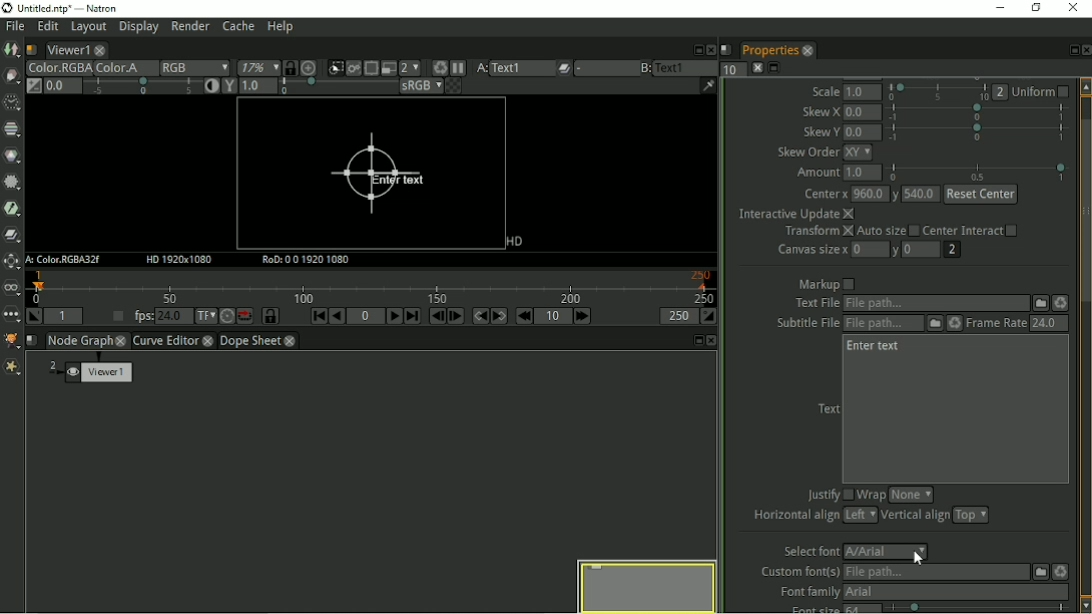  I want to click on 24, so click(1046, 323).